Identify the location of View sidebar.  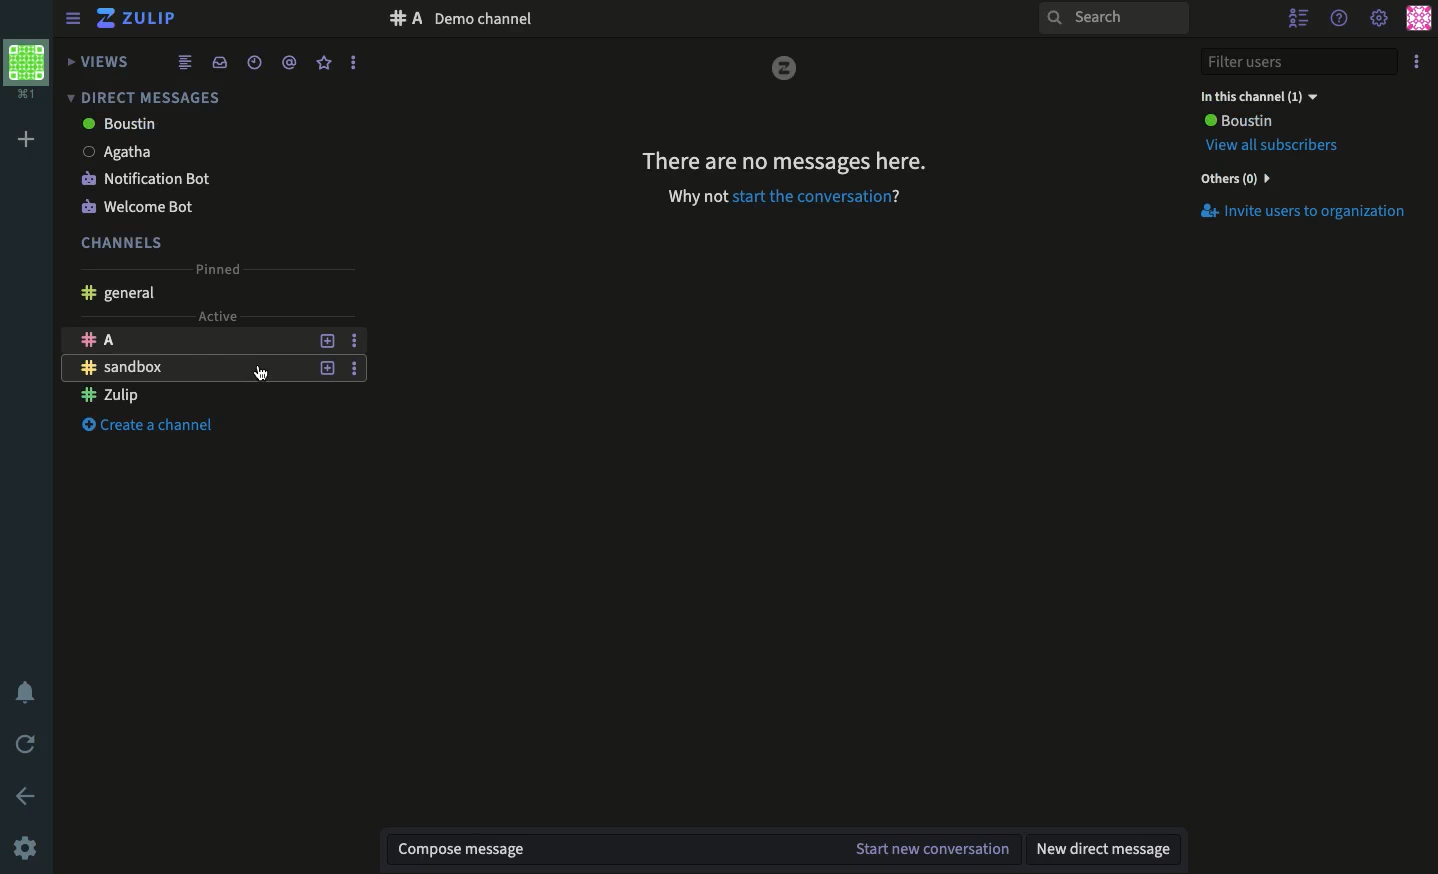
(74, 21).